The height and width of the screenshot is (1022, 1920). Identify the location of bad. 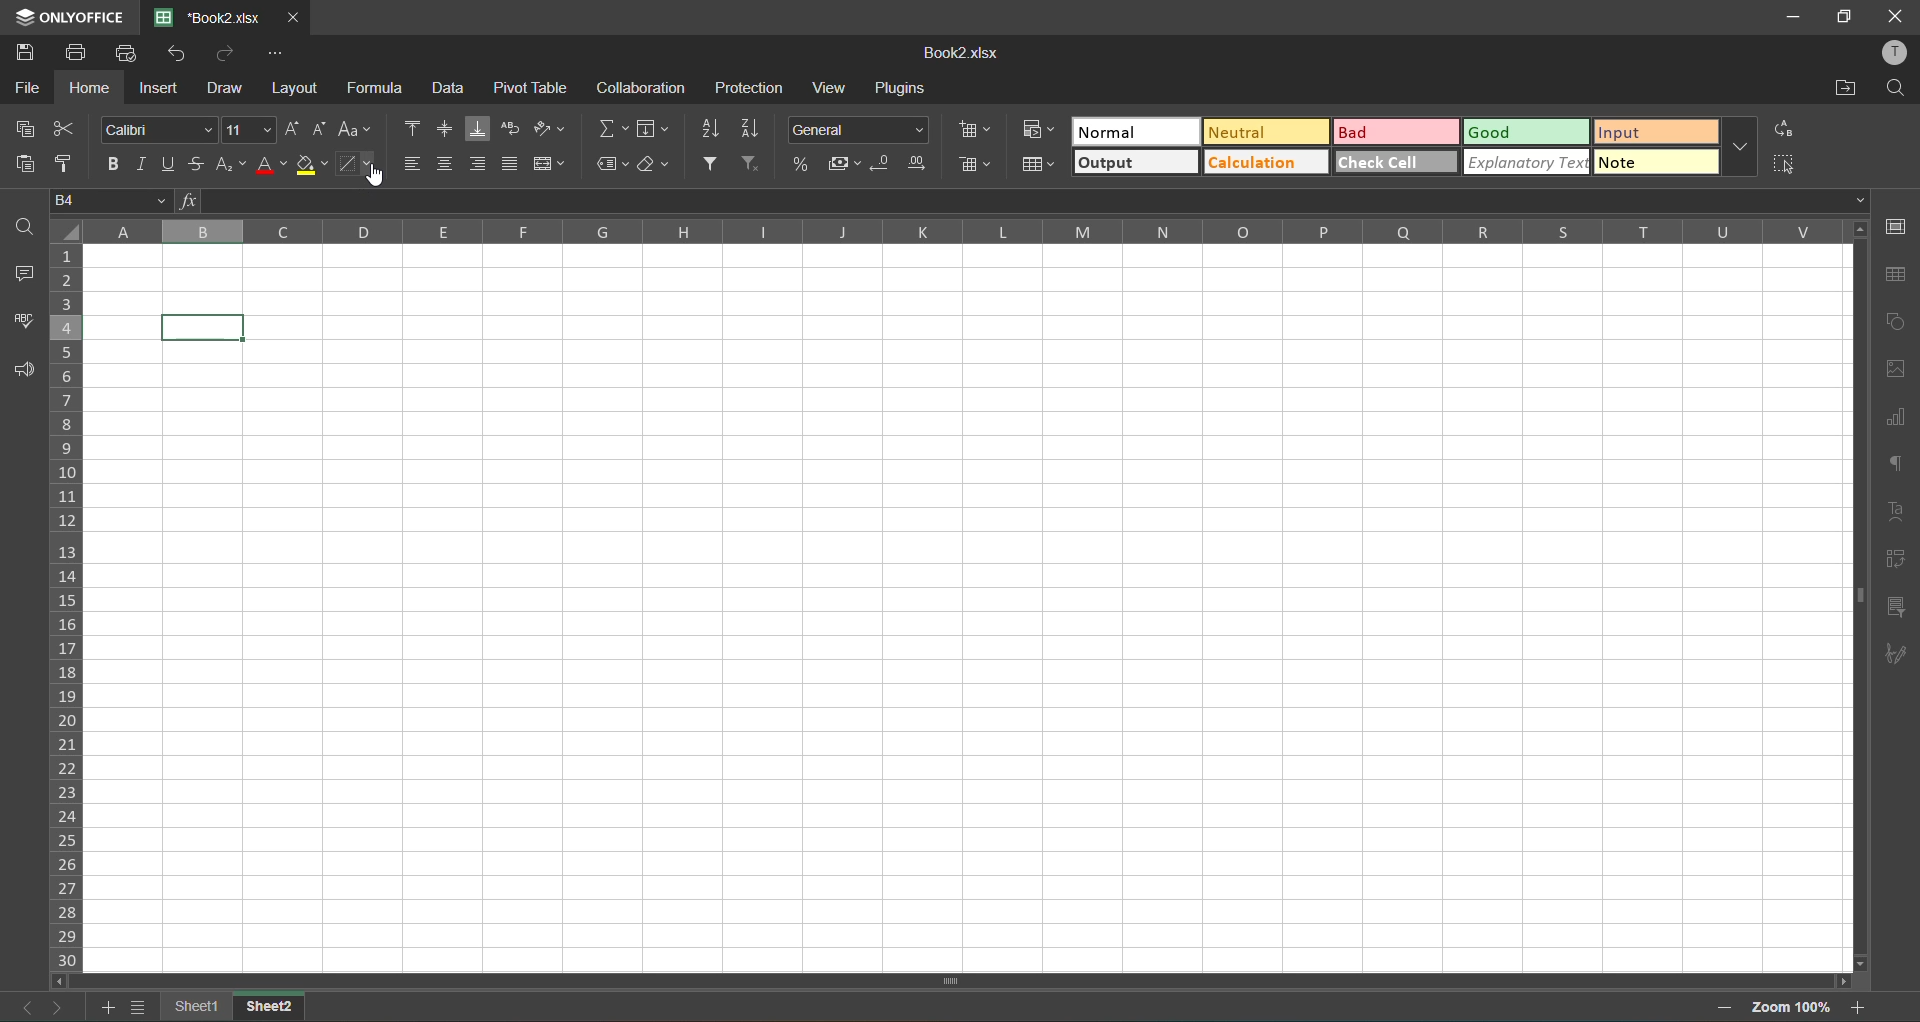
(1394, 134).